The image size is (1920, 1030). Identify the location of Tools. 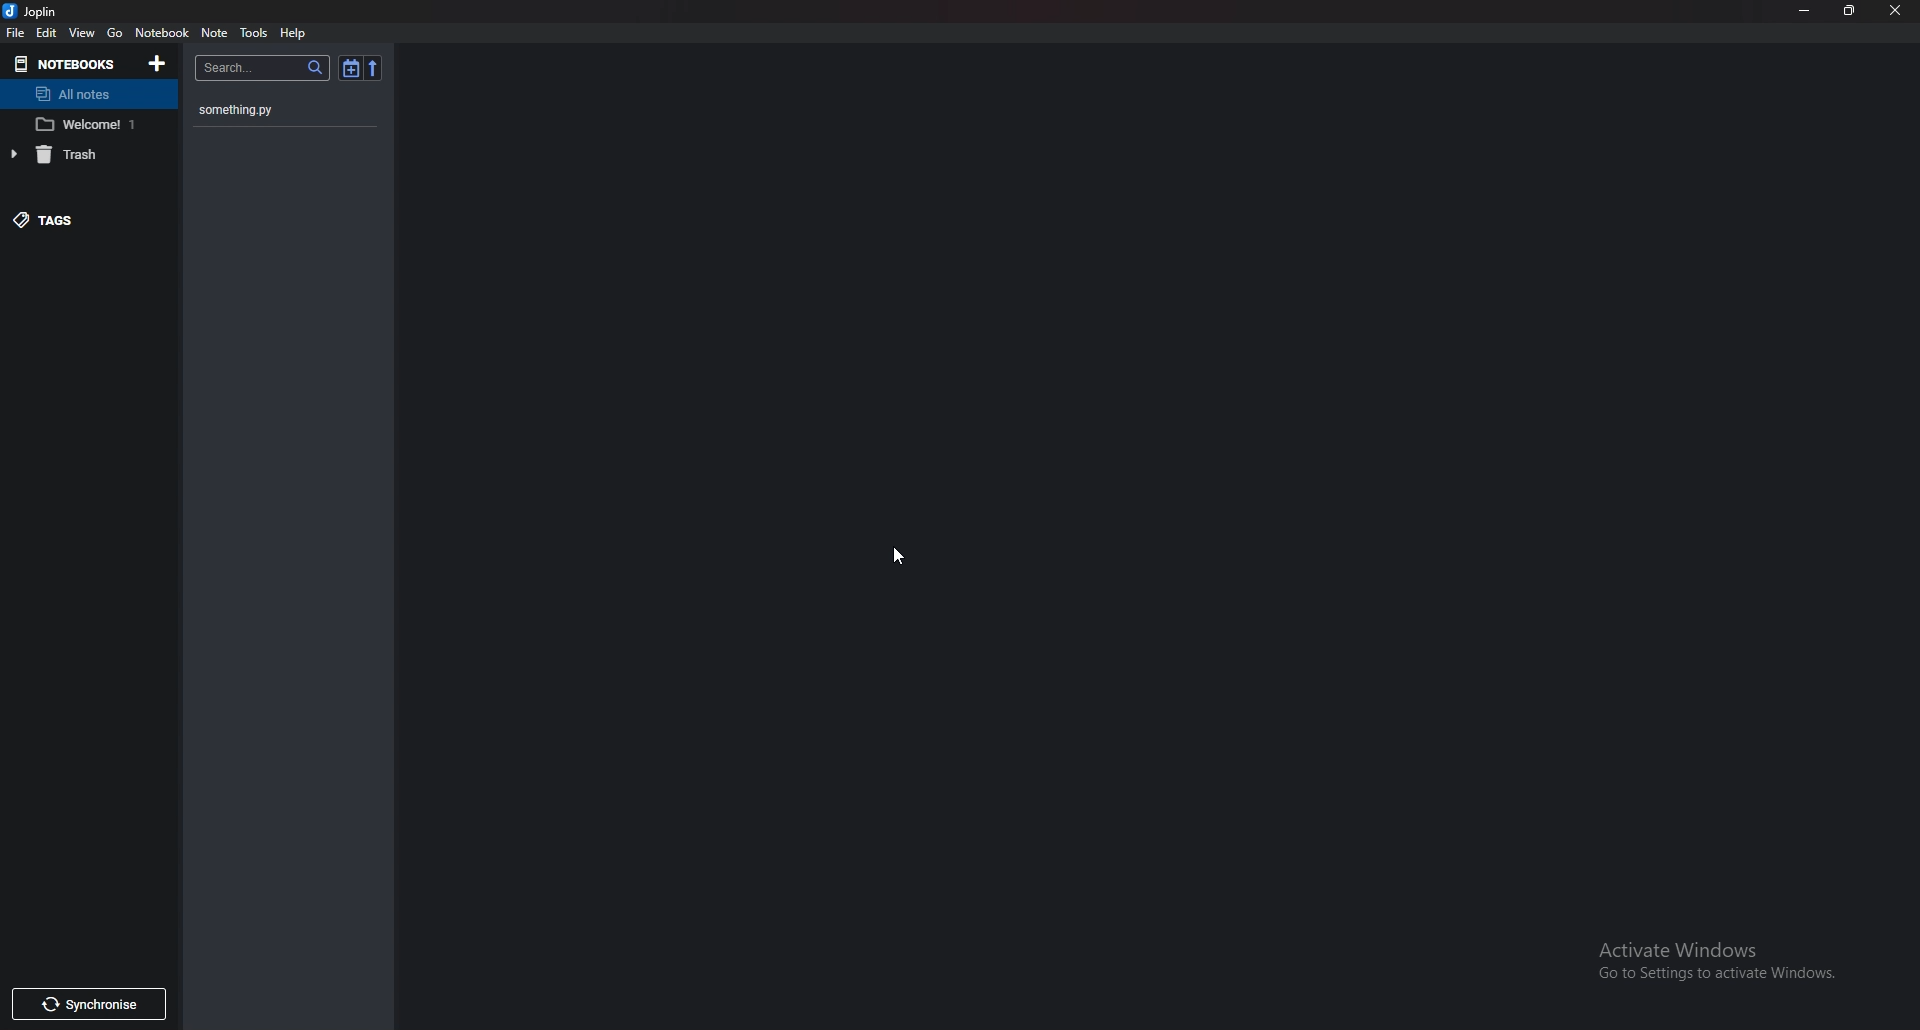
(252, 34).